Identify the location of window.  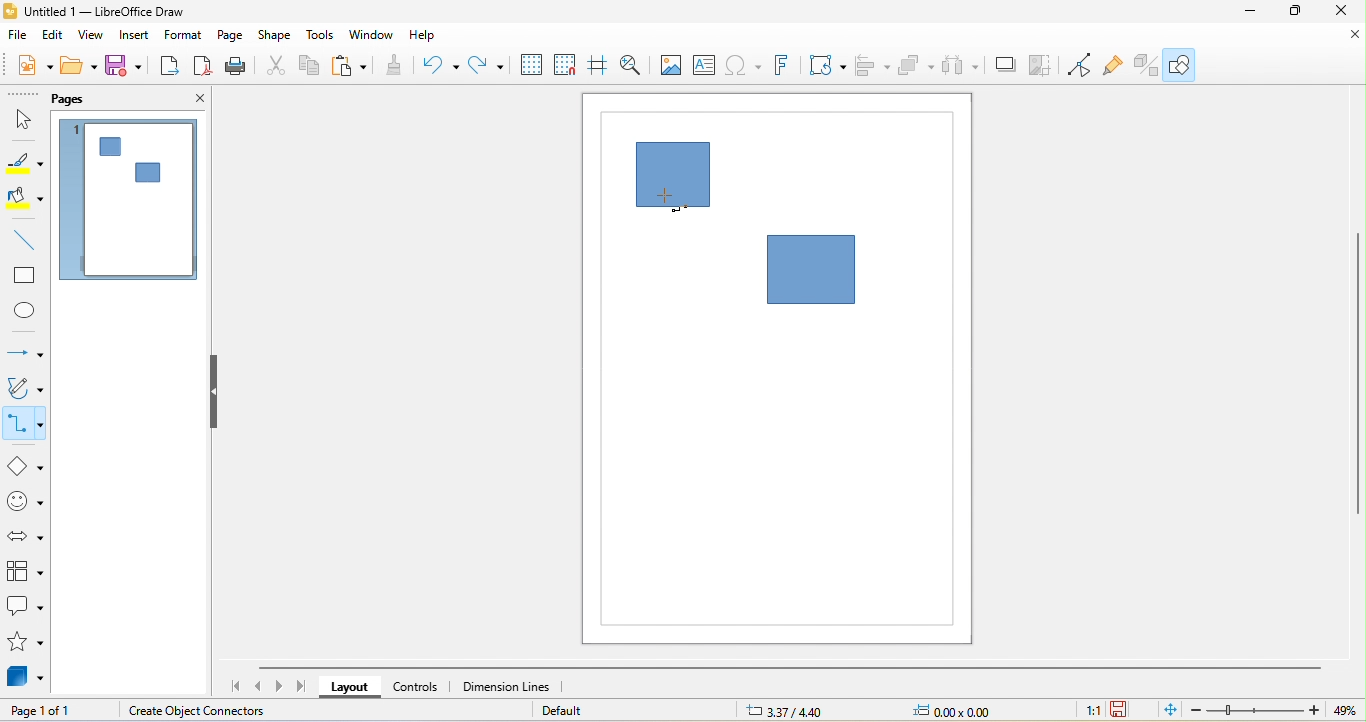
(373, 36).